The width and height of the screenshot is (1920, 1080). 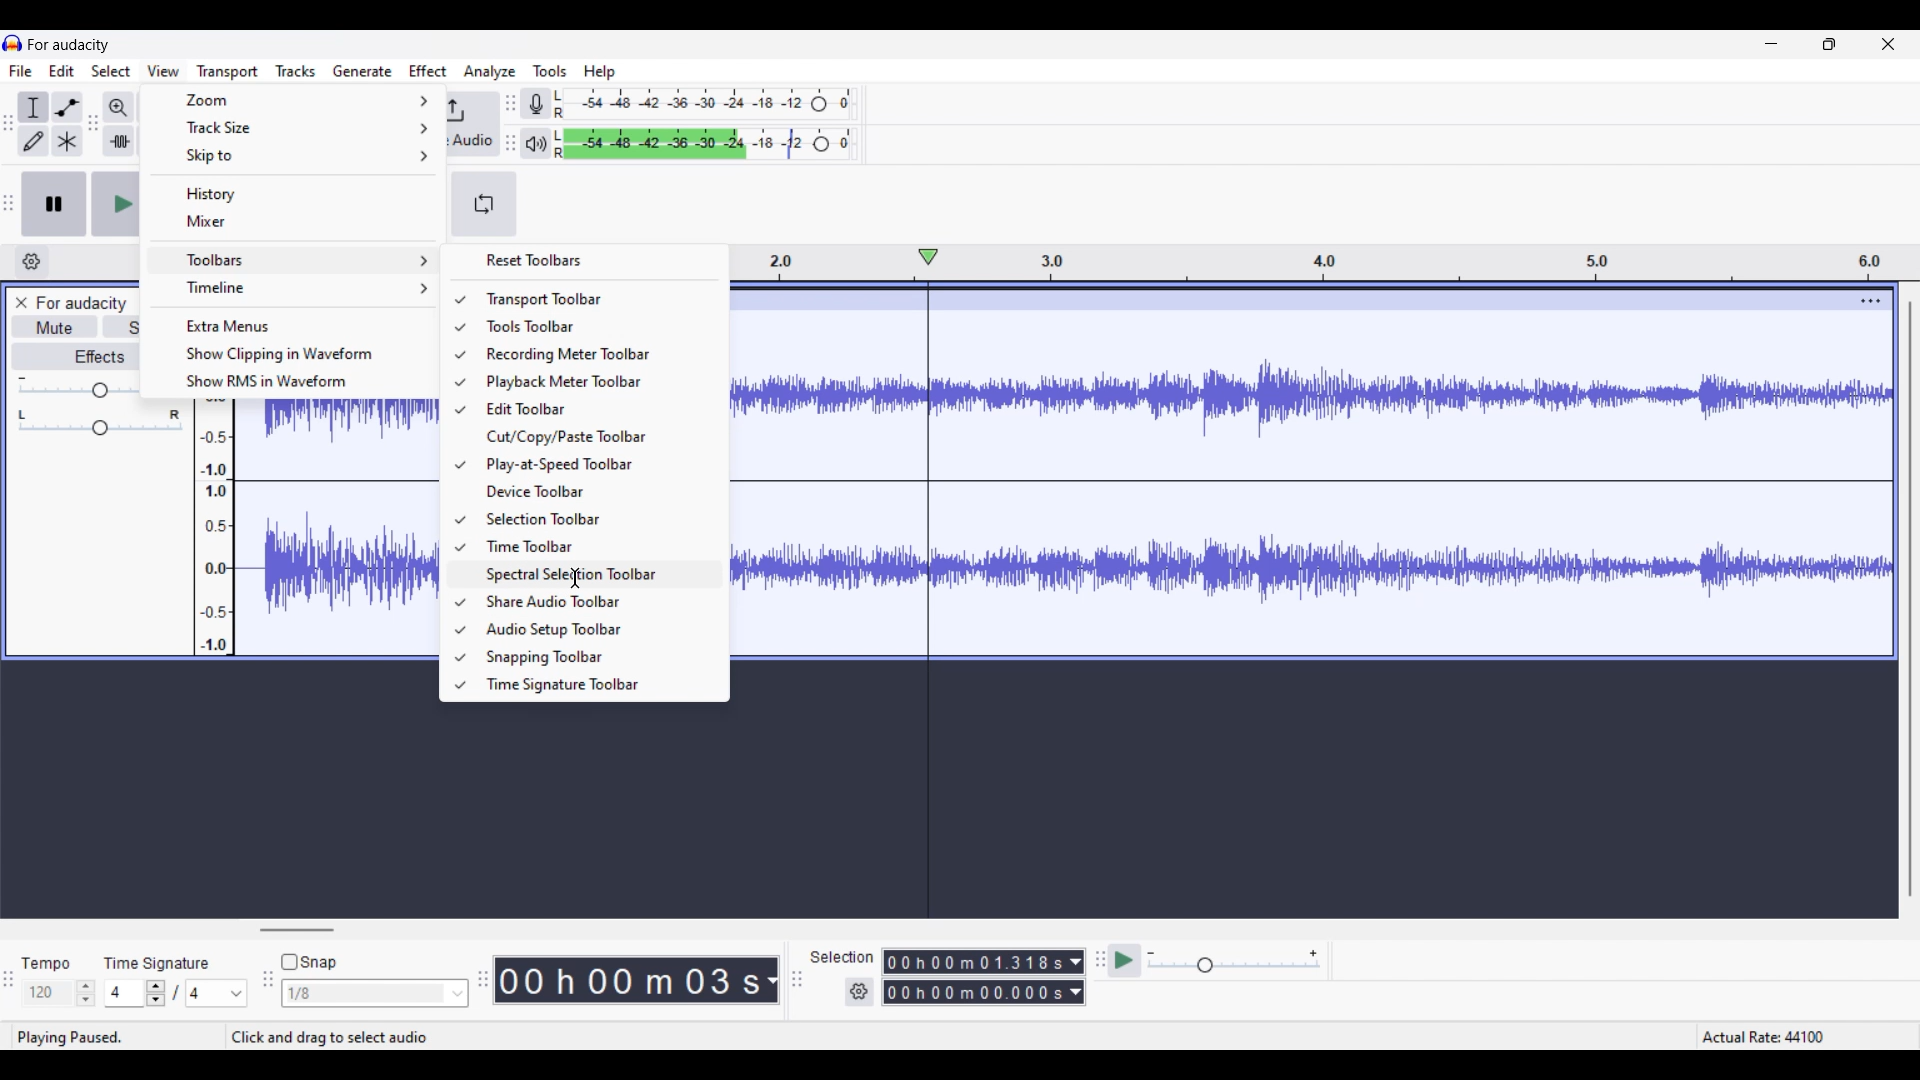 I want to click on Transport toolbar, so click(x=592, y=298).